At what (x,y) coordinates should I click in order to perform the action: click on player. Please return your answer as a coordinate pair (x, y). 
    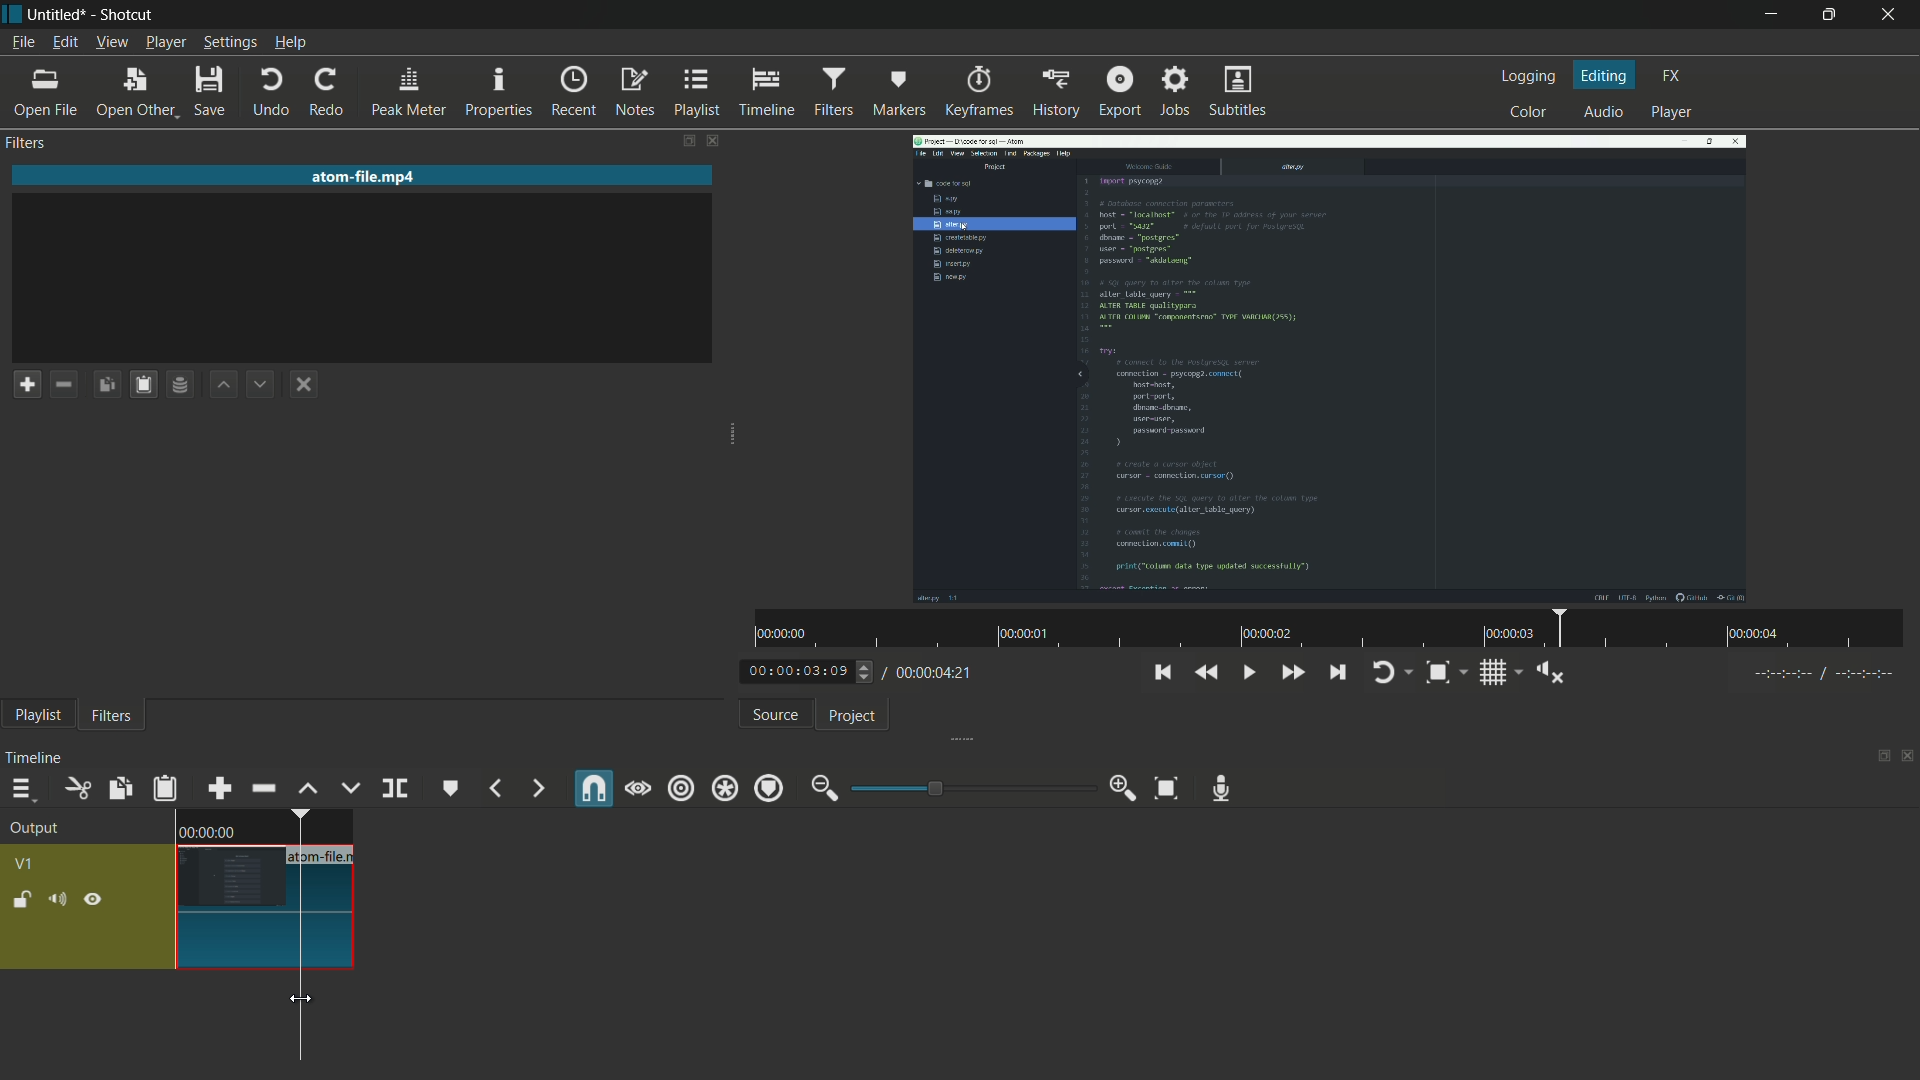
    Looking at the image, I should click on (1670, 113).